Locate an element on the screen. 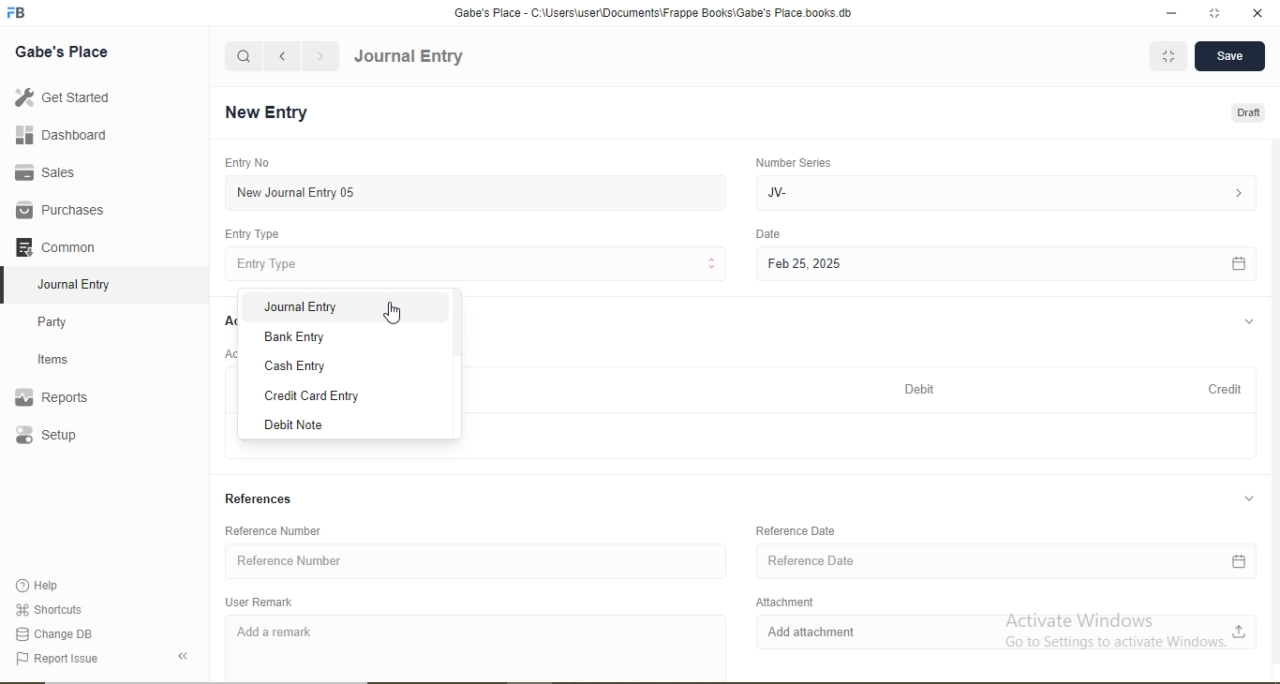  JV- is located at coordinates (1003, 191).